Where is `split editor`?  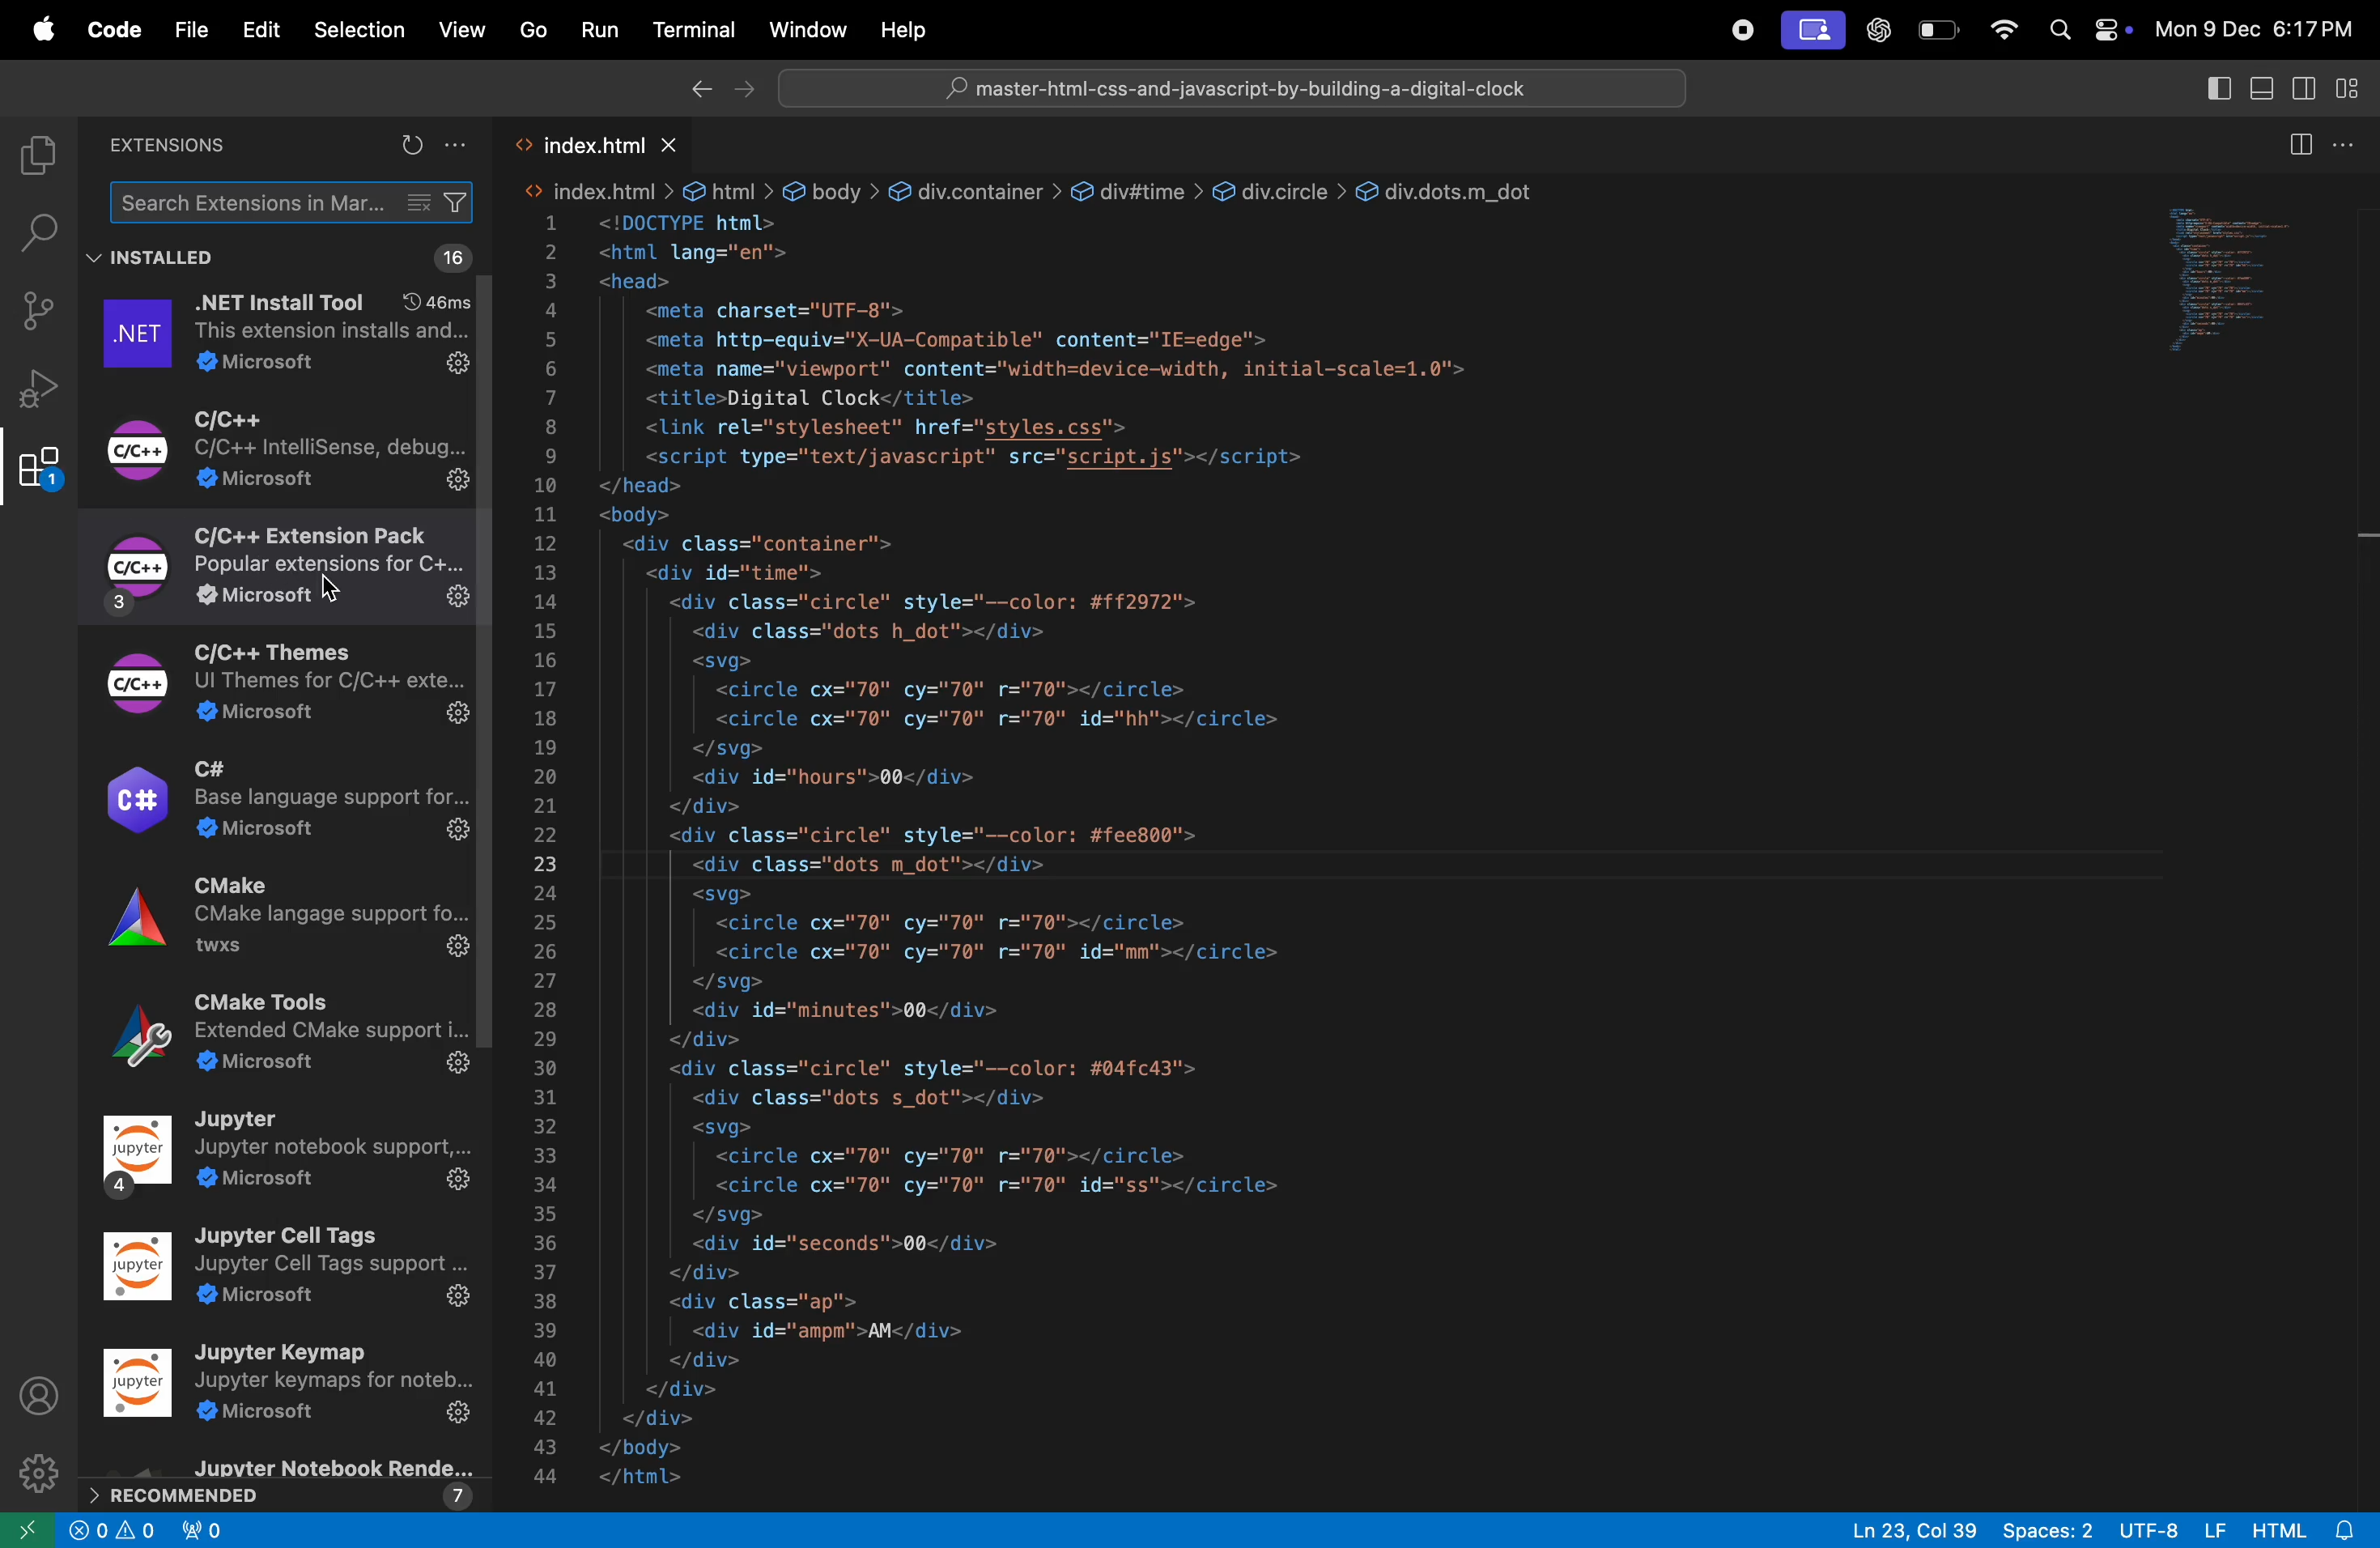 split editor is located at coordinates (2293, 144).